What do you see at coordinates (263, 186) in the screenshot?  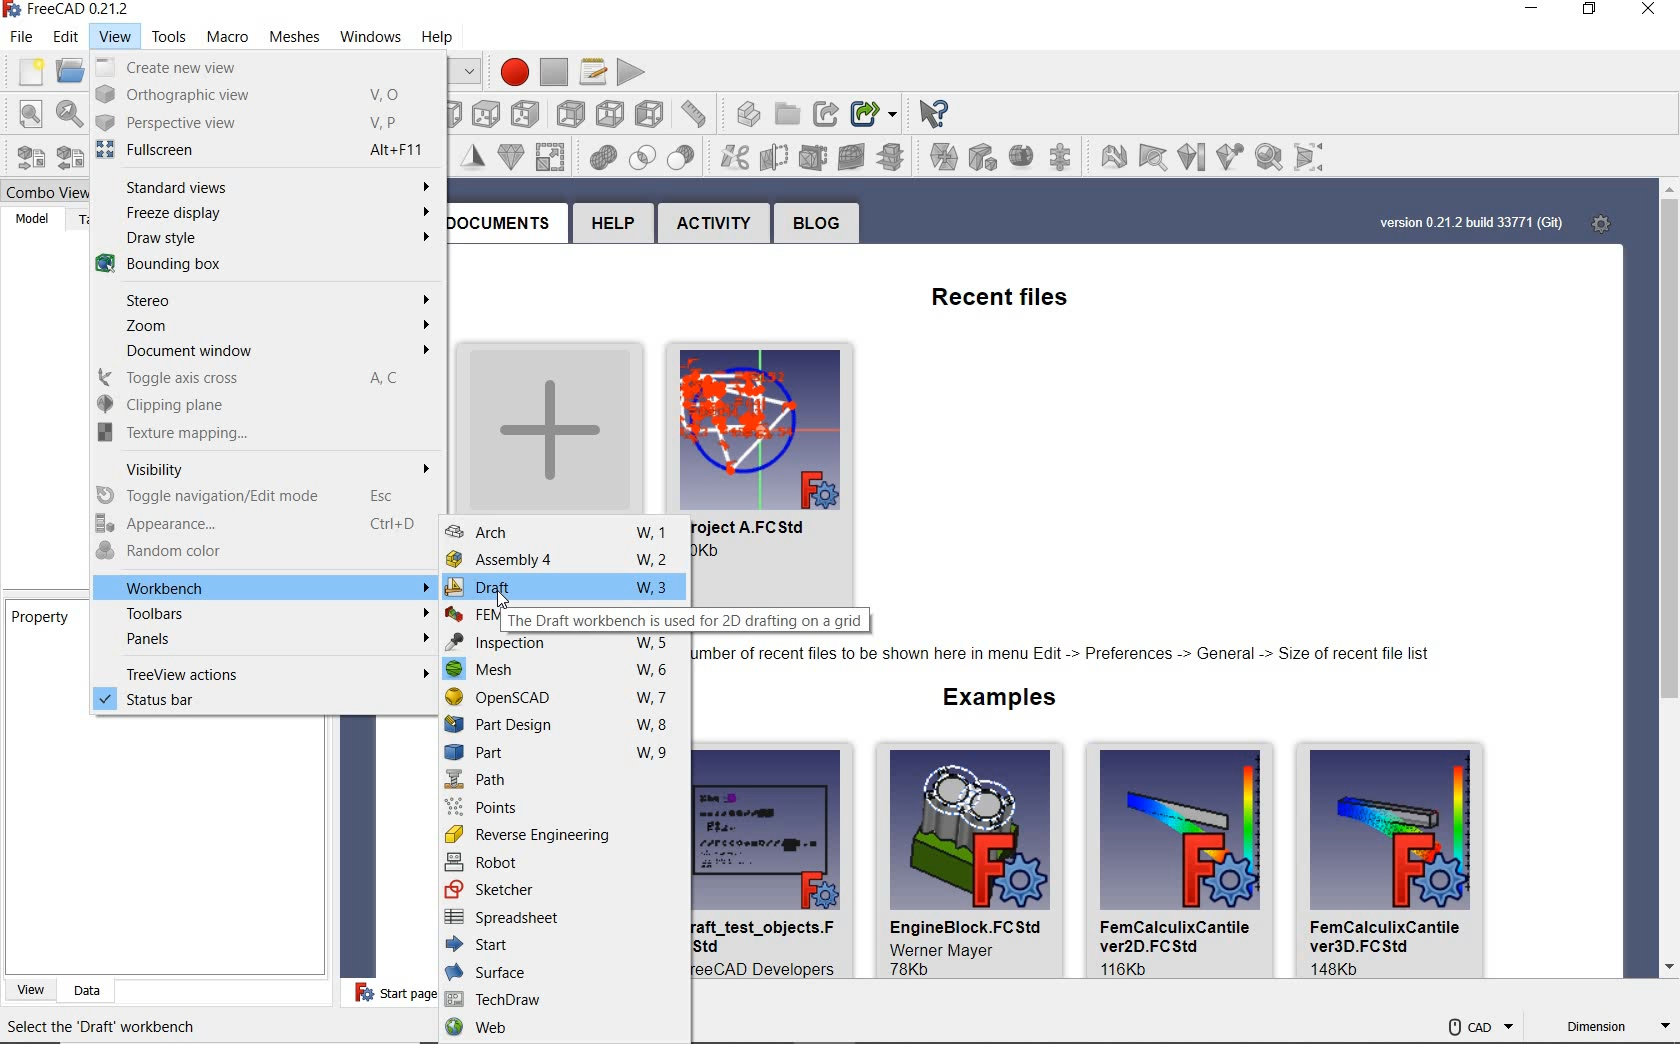 I see `standard views` at bounding box center [263, 186].